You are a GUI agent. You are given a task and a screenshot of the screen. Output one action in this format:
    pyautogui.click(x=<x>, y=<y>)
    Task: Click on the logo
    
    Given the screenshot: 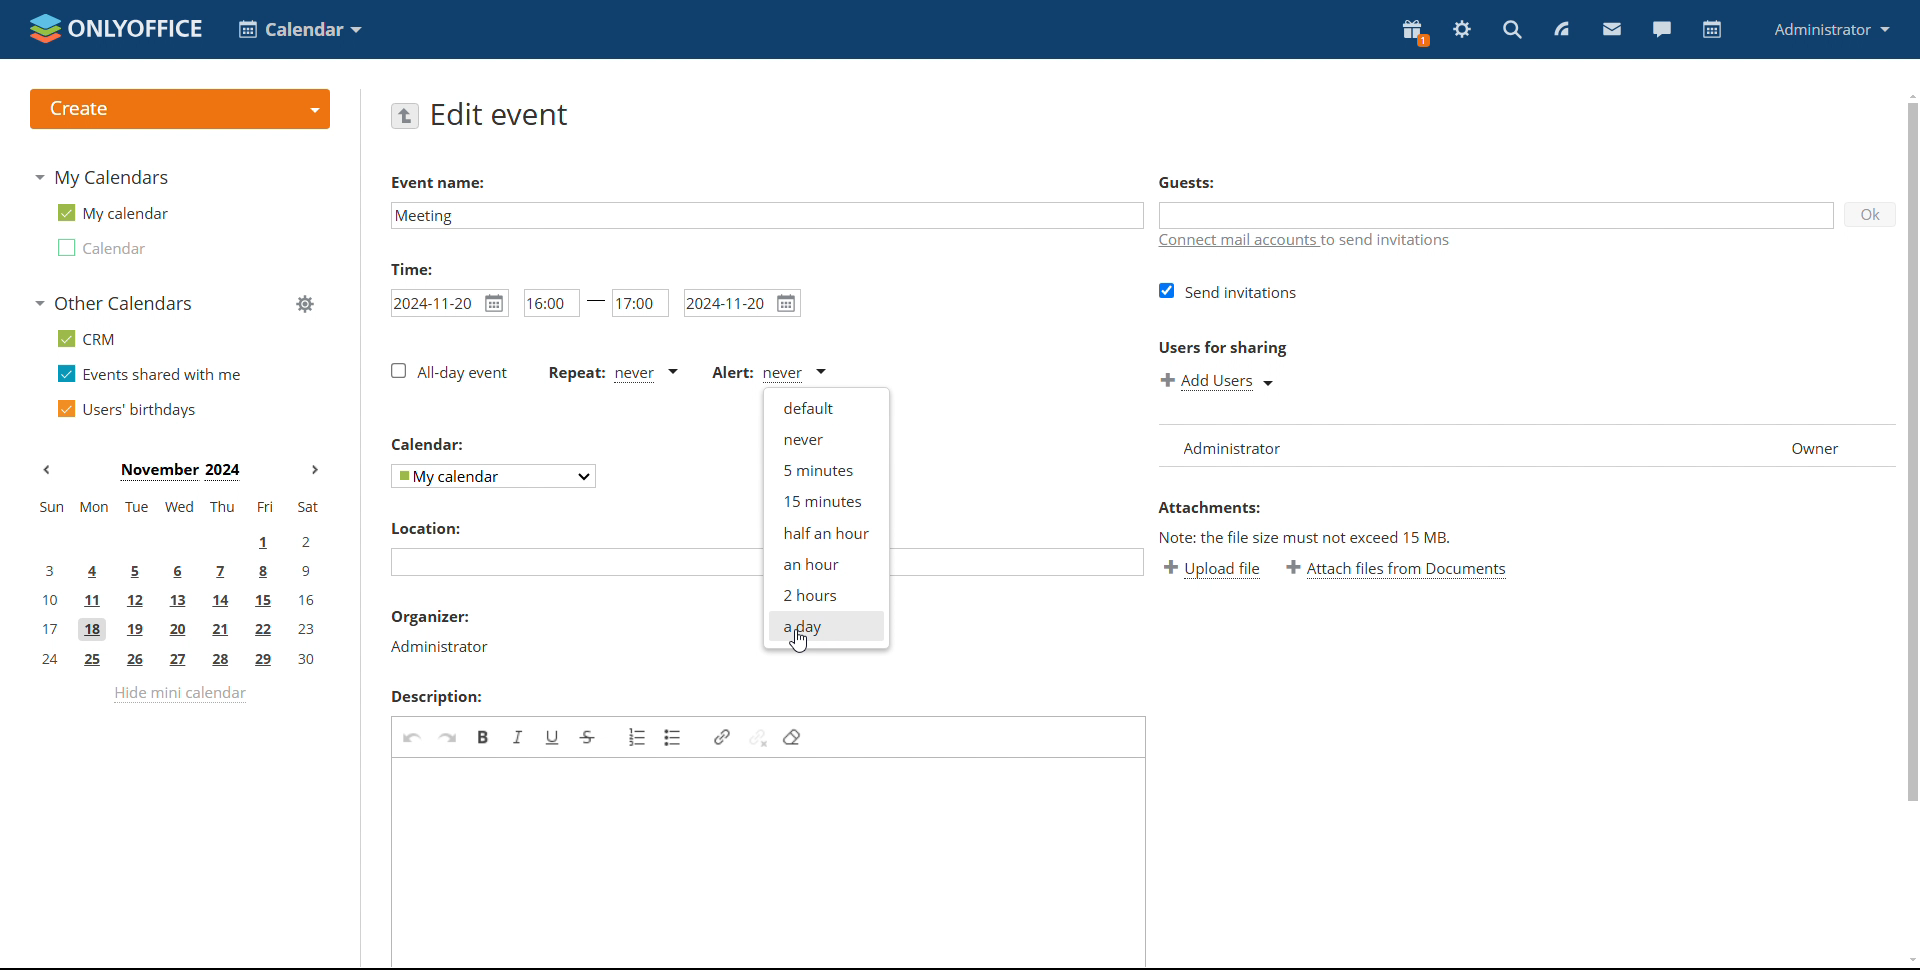 What is the action you would take?
    pyautogui.click(x=113, y=28)
    